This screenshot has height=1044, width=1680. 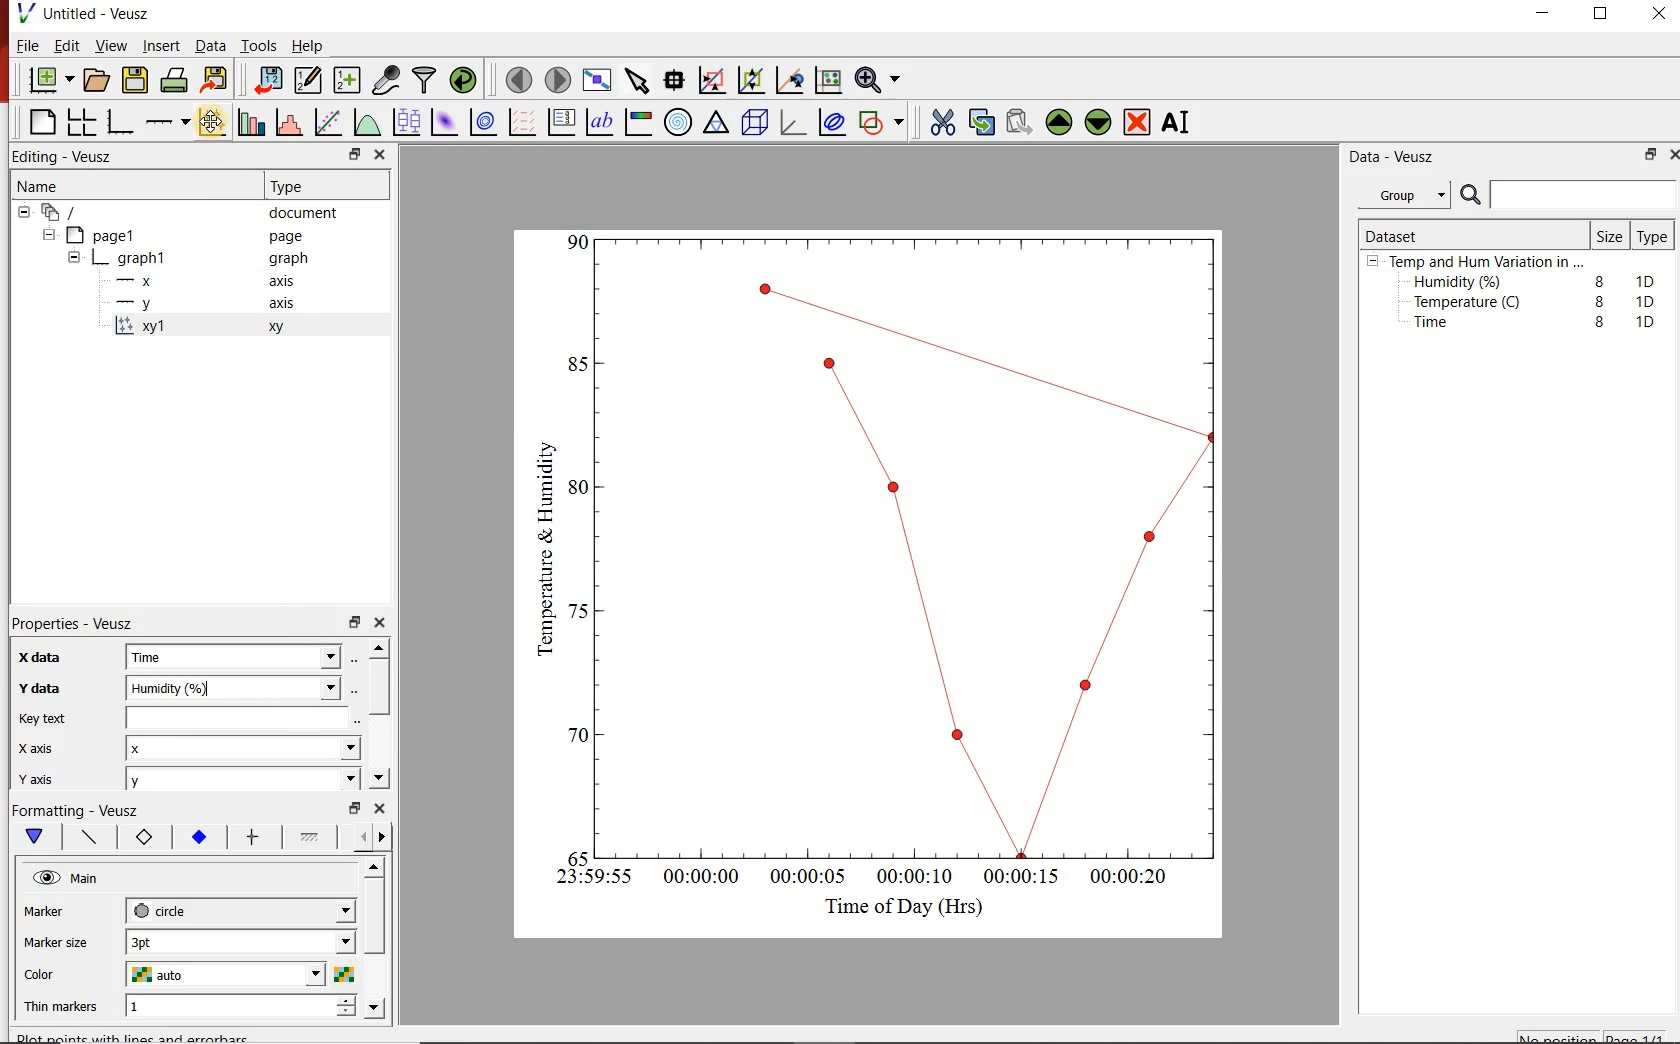 I want to click on axis, so click(x=286, y=306).